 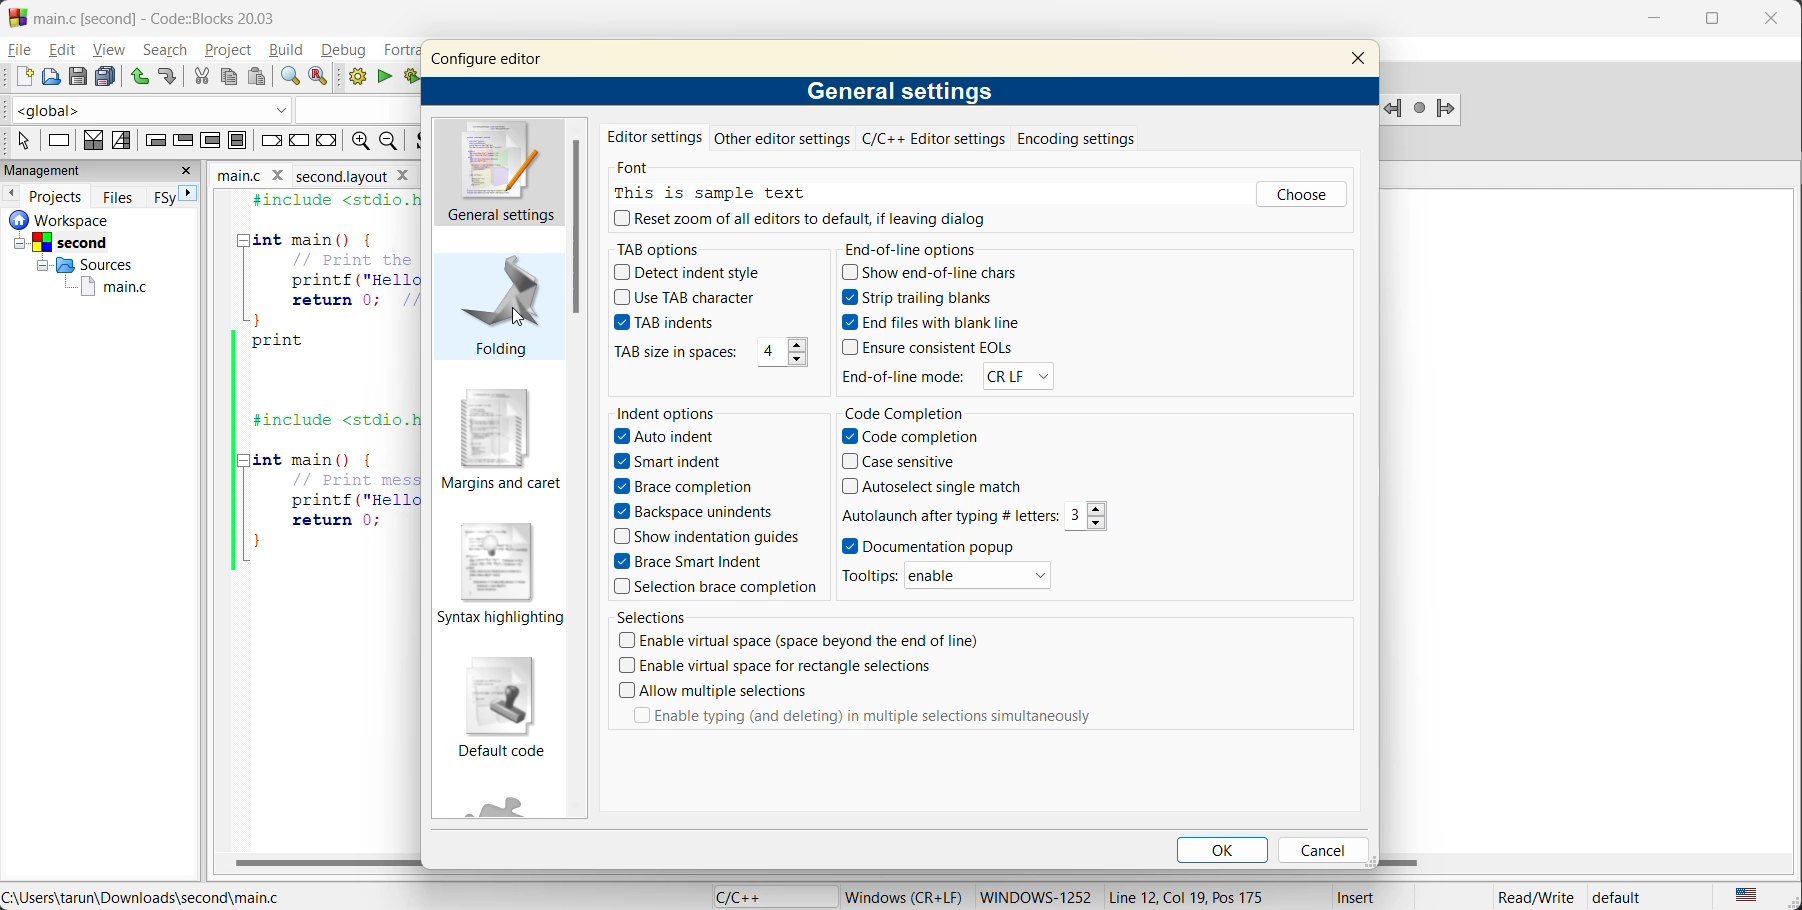 I want to click on end of line options, so click(x=917, y=250).